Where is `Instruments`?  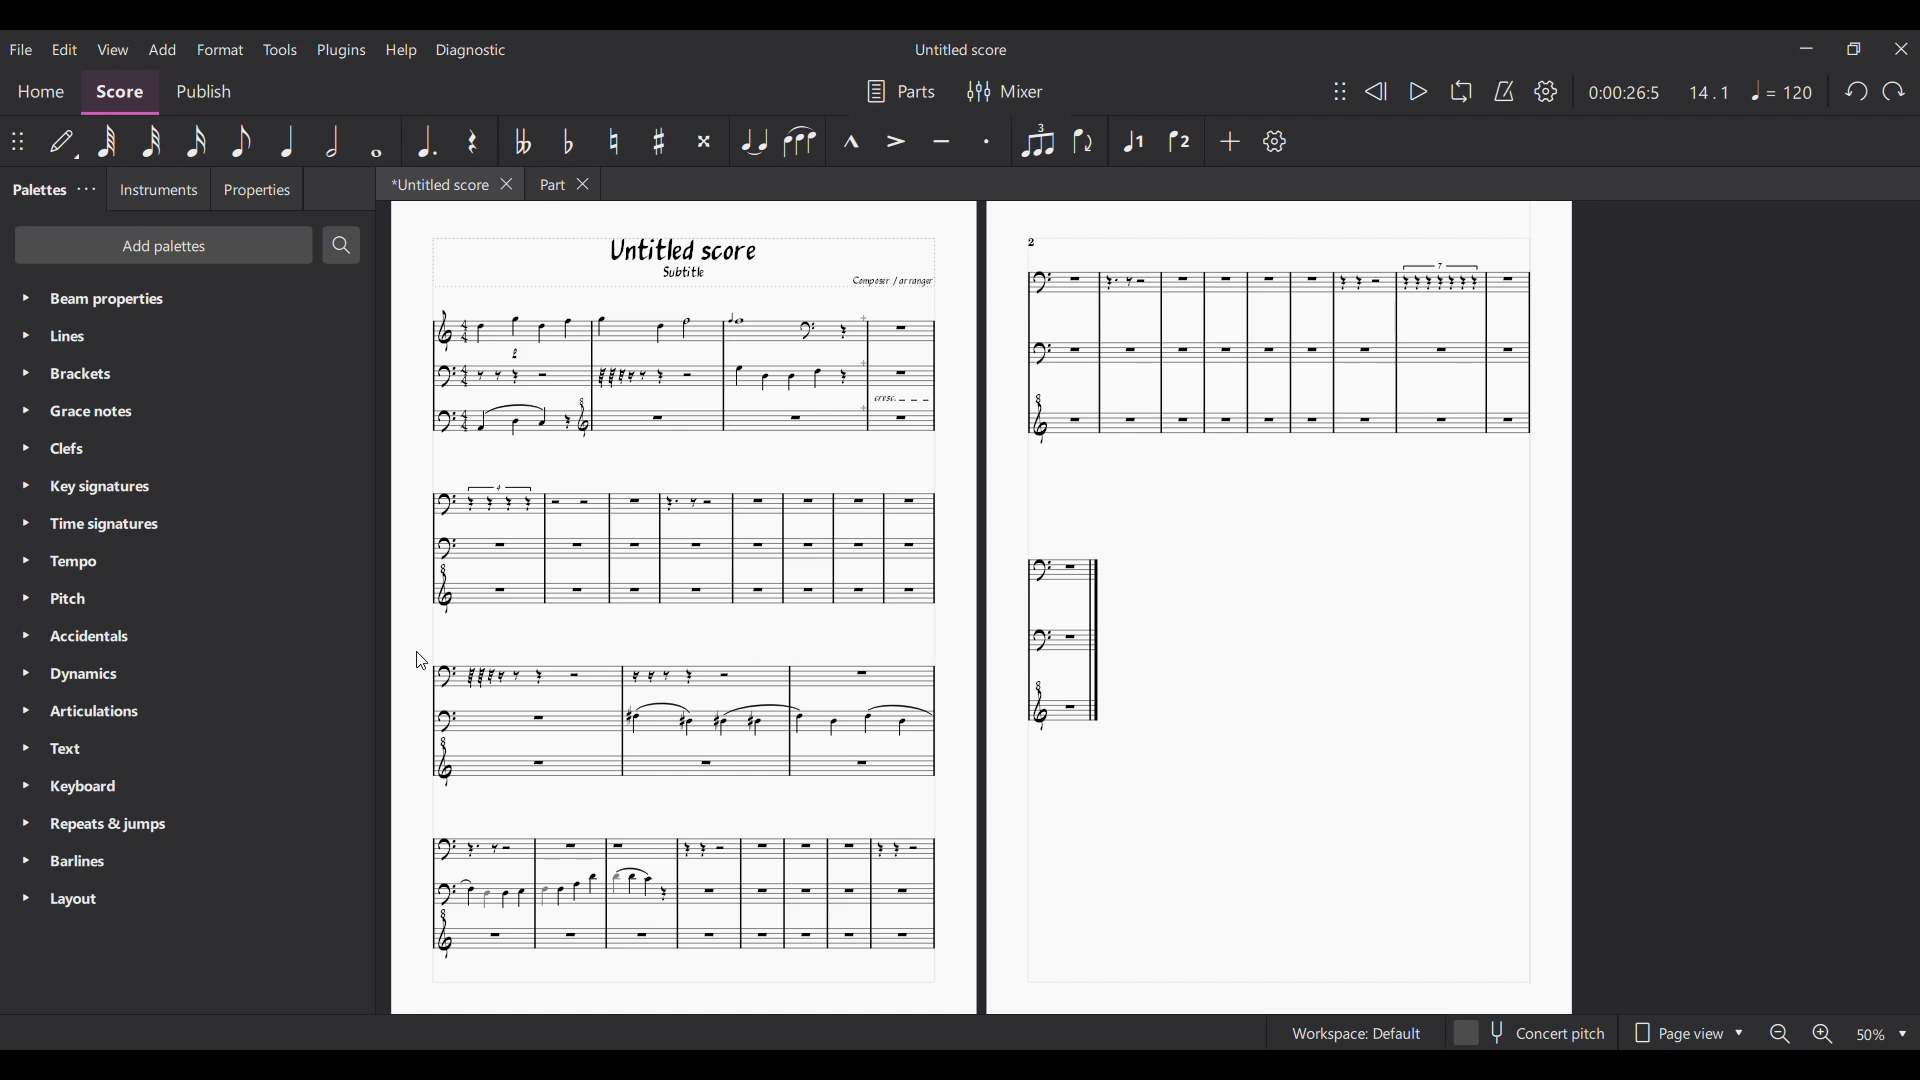
Instruments is located at coordinates (153, 189).